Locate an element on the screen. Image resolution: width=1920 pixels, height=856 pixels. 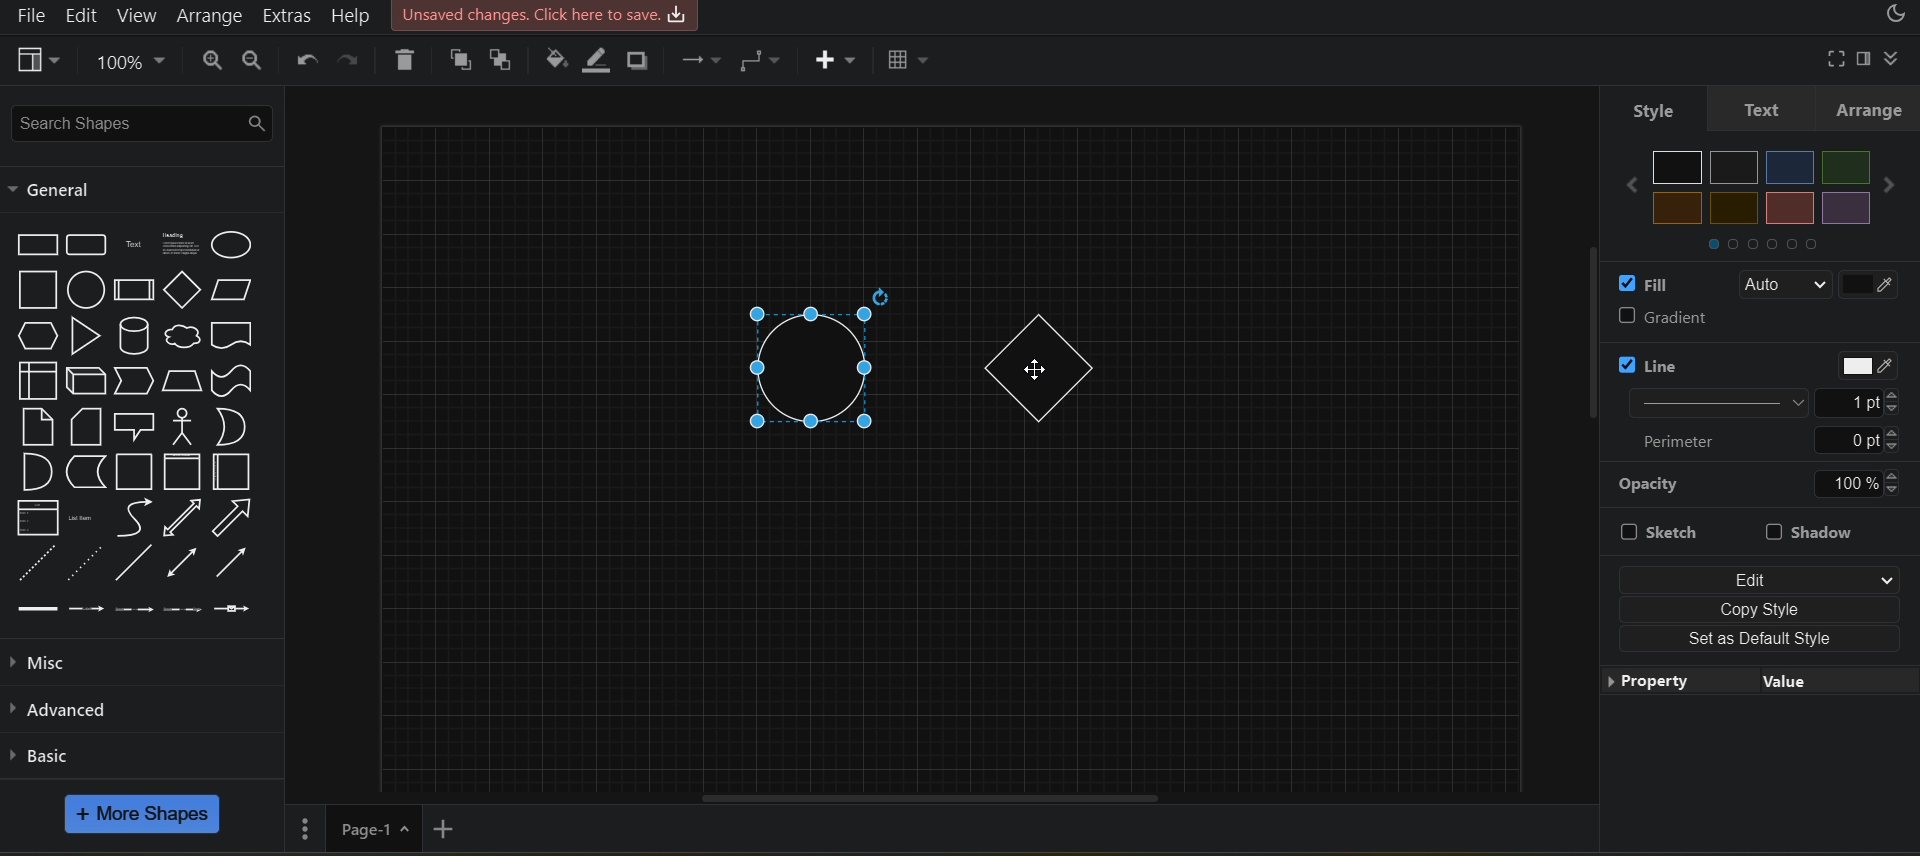
Perimeter is located at coordinates (1751, 444).